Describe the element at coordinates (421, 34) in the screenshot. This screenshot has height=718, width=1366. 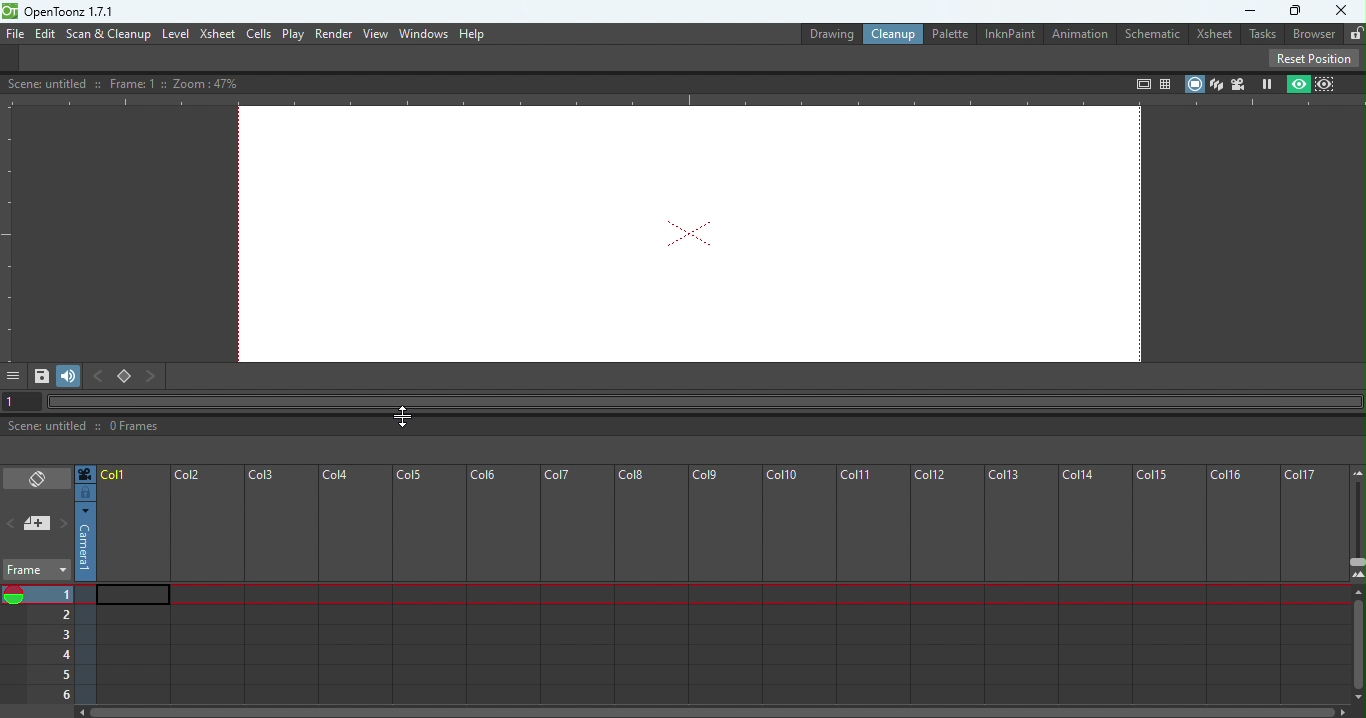
I see `Window` at that location.